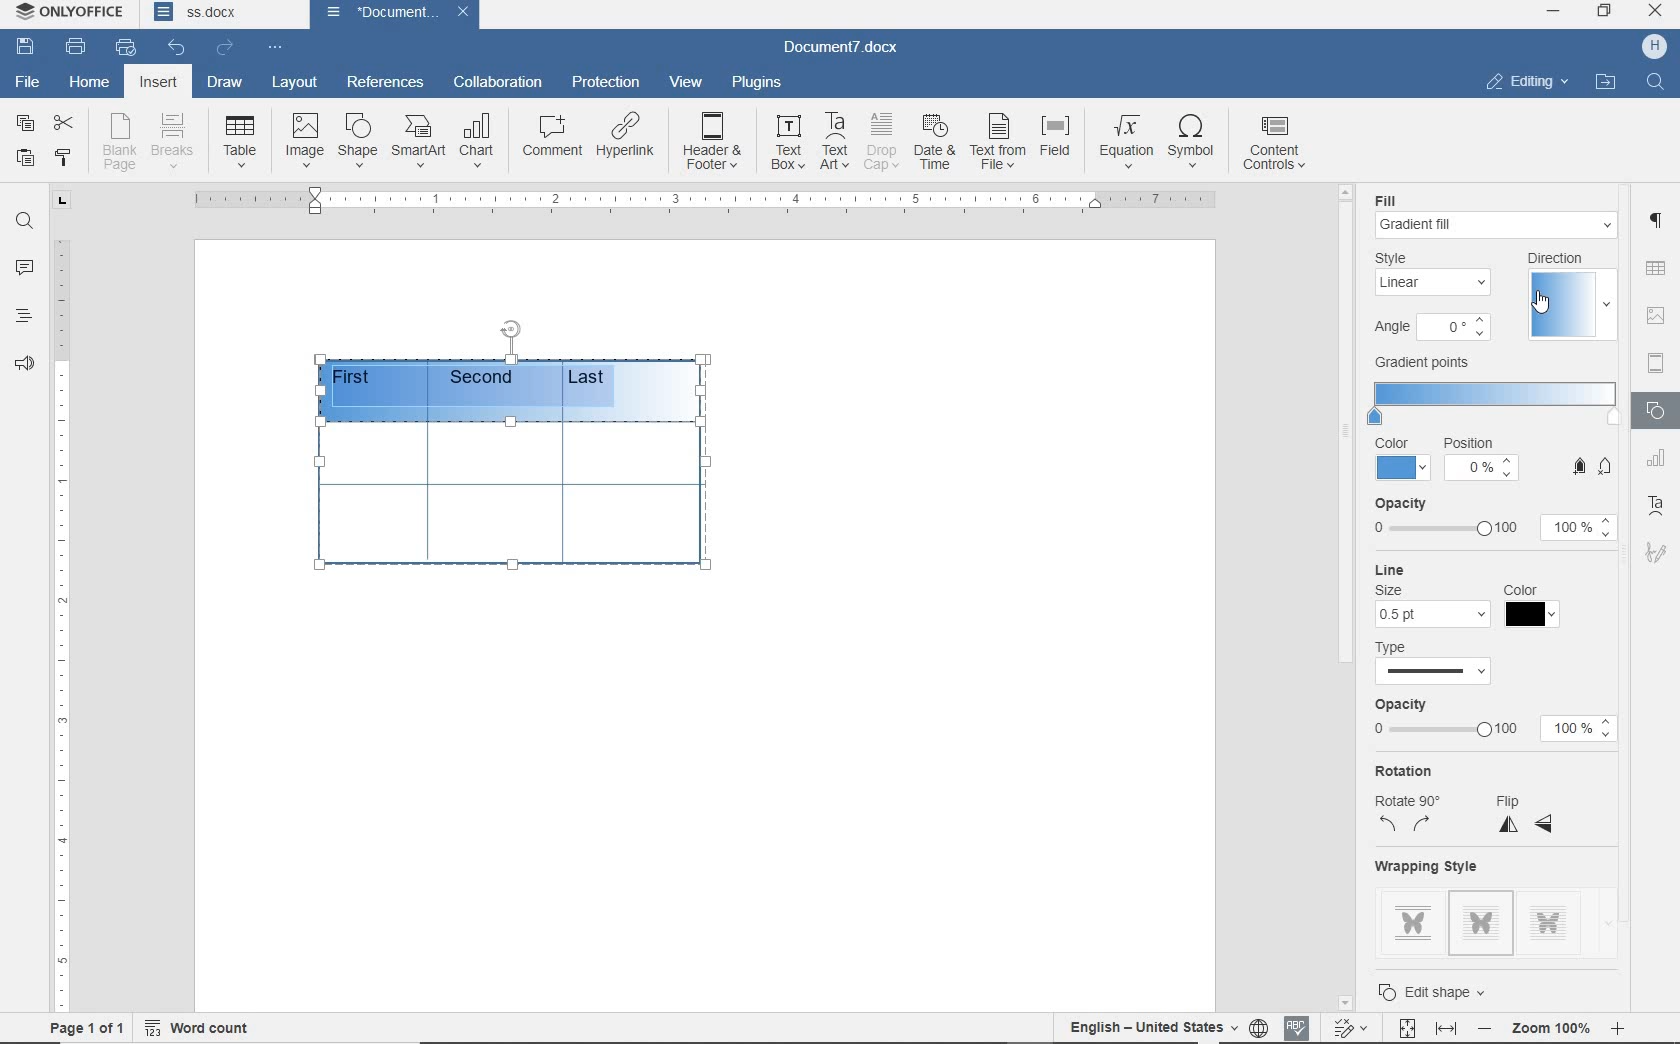  I want to click on page 1 of 1, so click(83, 1025).